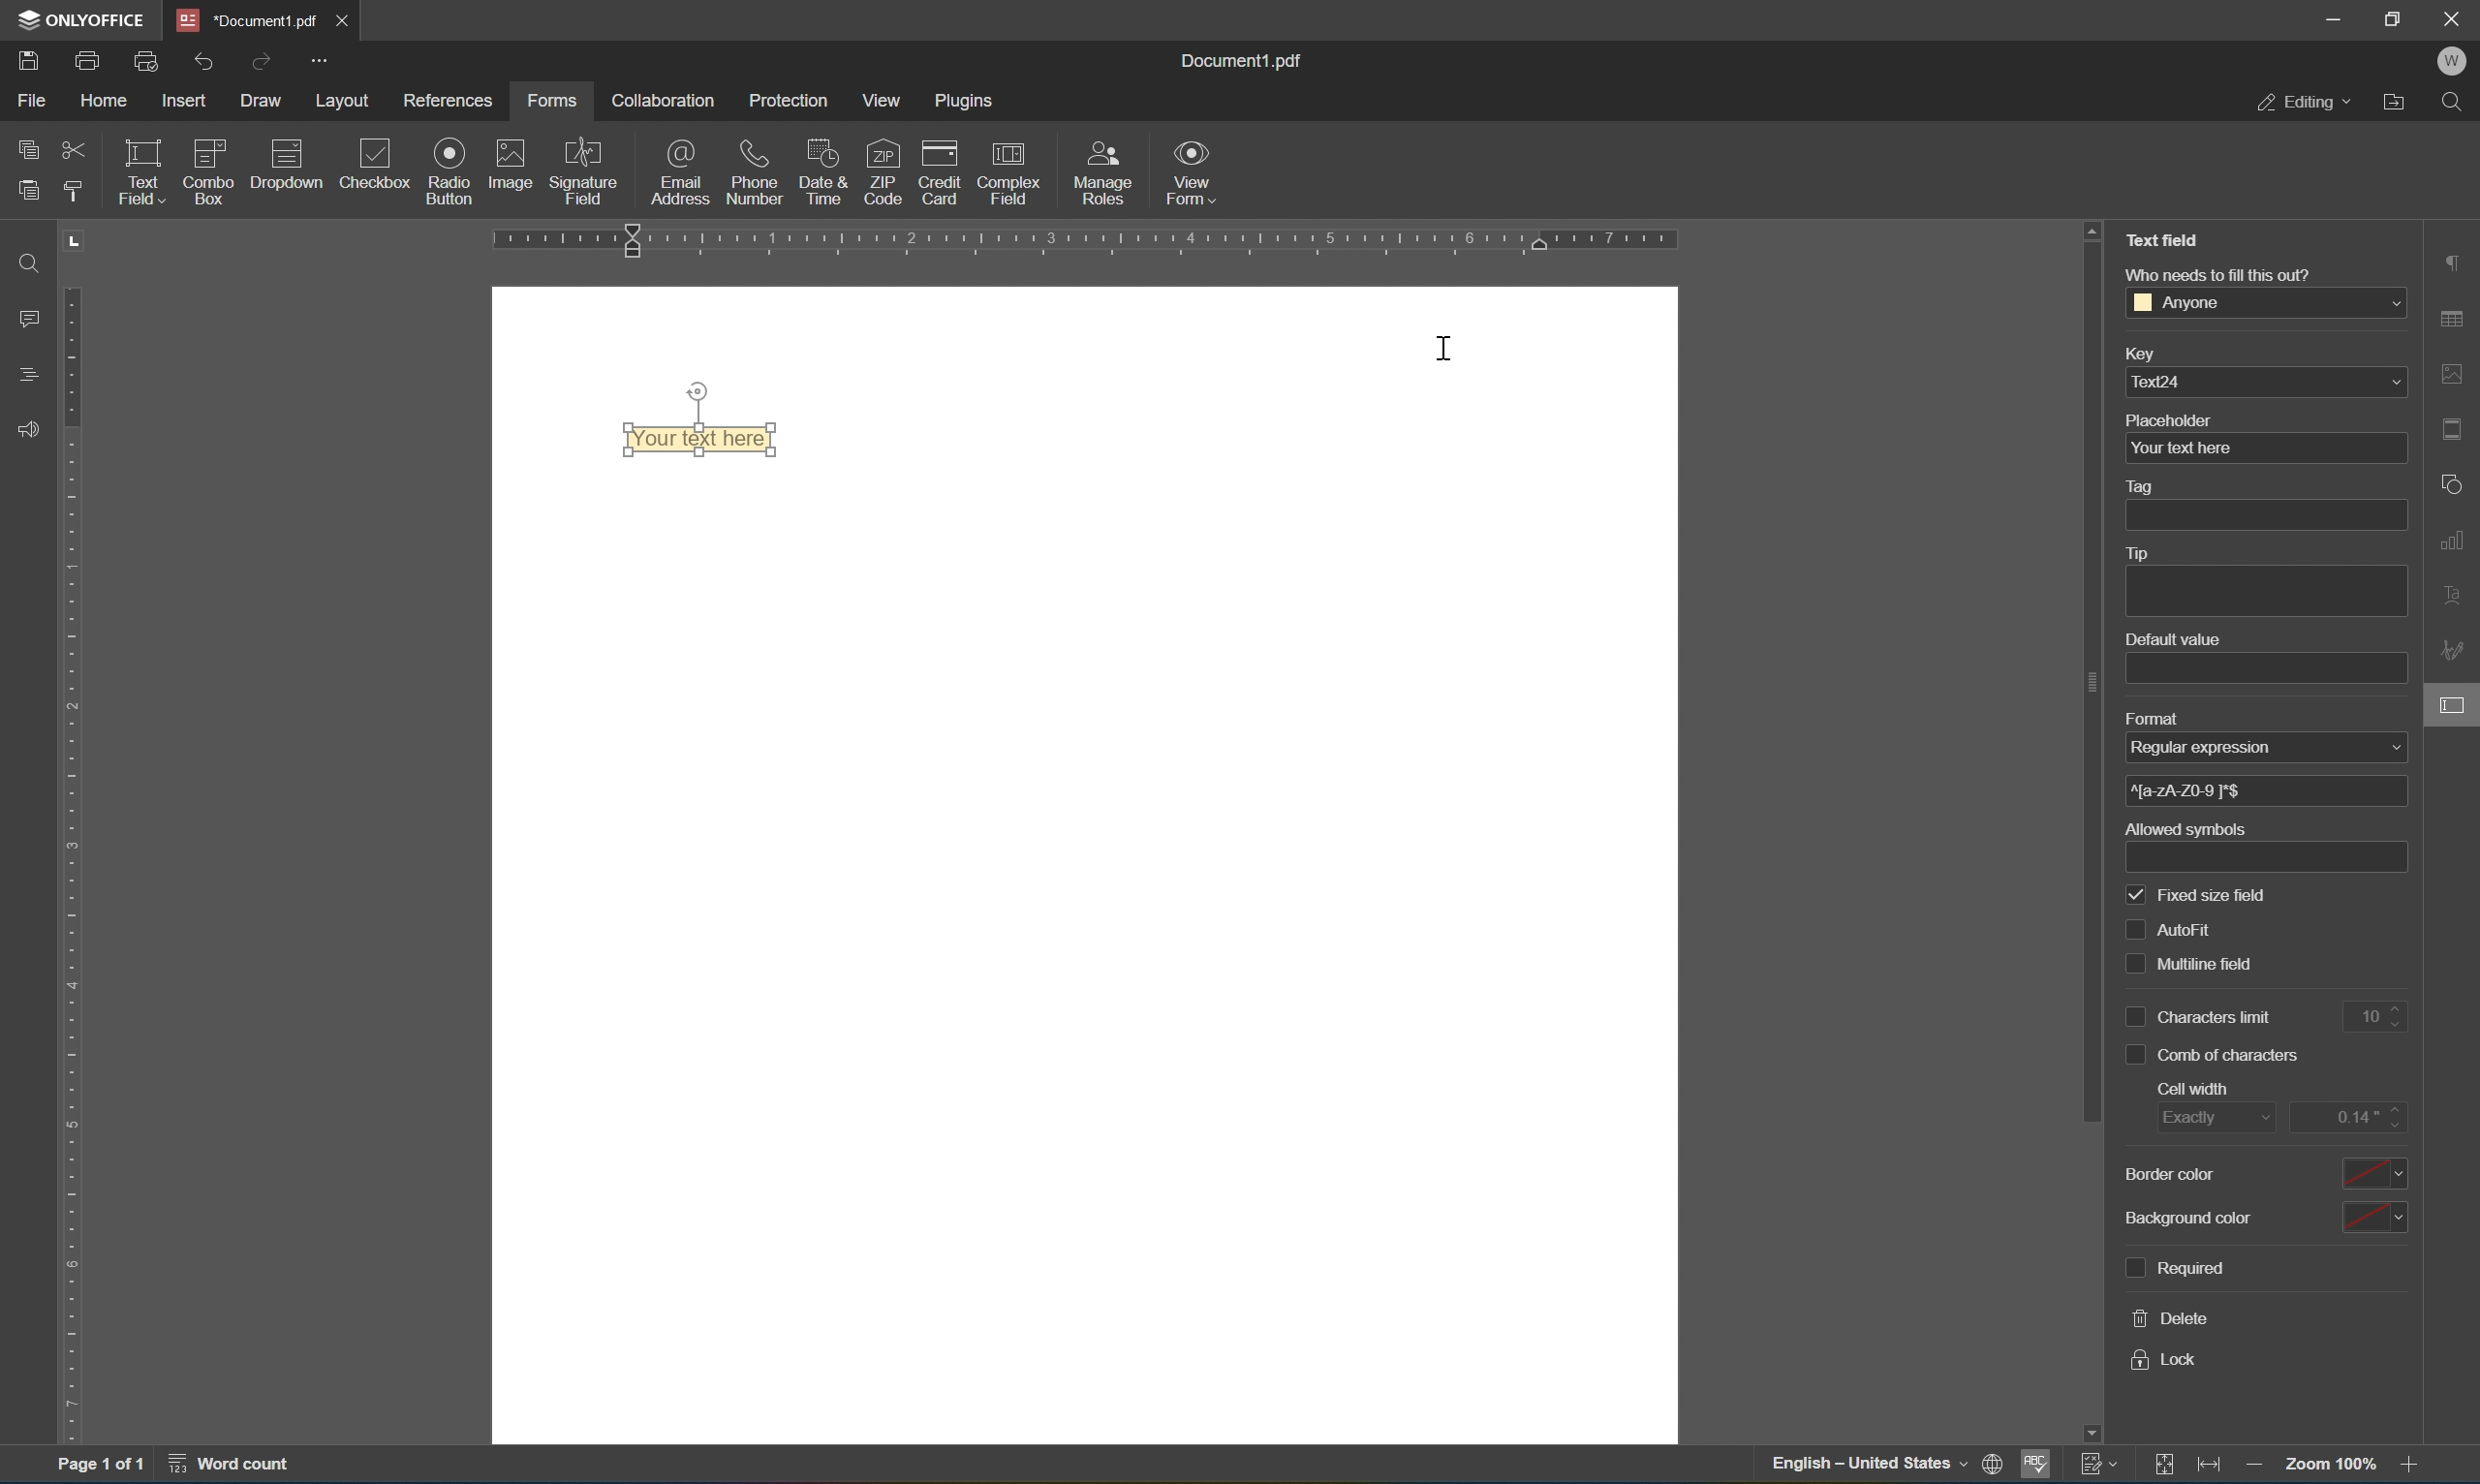 Image resolution: width=2480 pixels, height=1484 pixels. Describe the element at coordinates (24, 318) in the screenshot. I see `comment` at that location.